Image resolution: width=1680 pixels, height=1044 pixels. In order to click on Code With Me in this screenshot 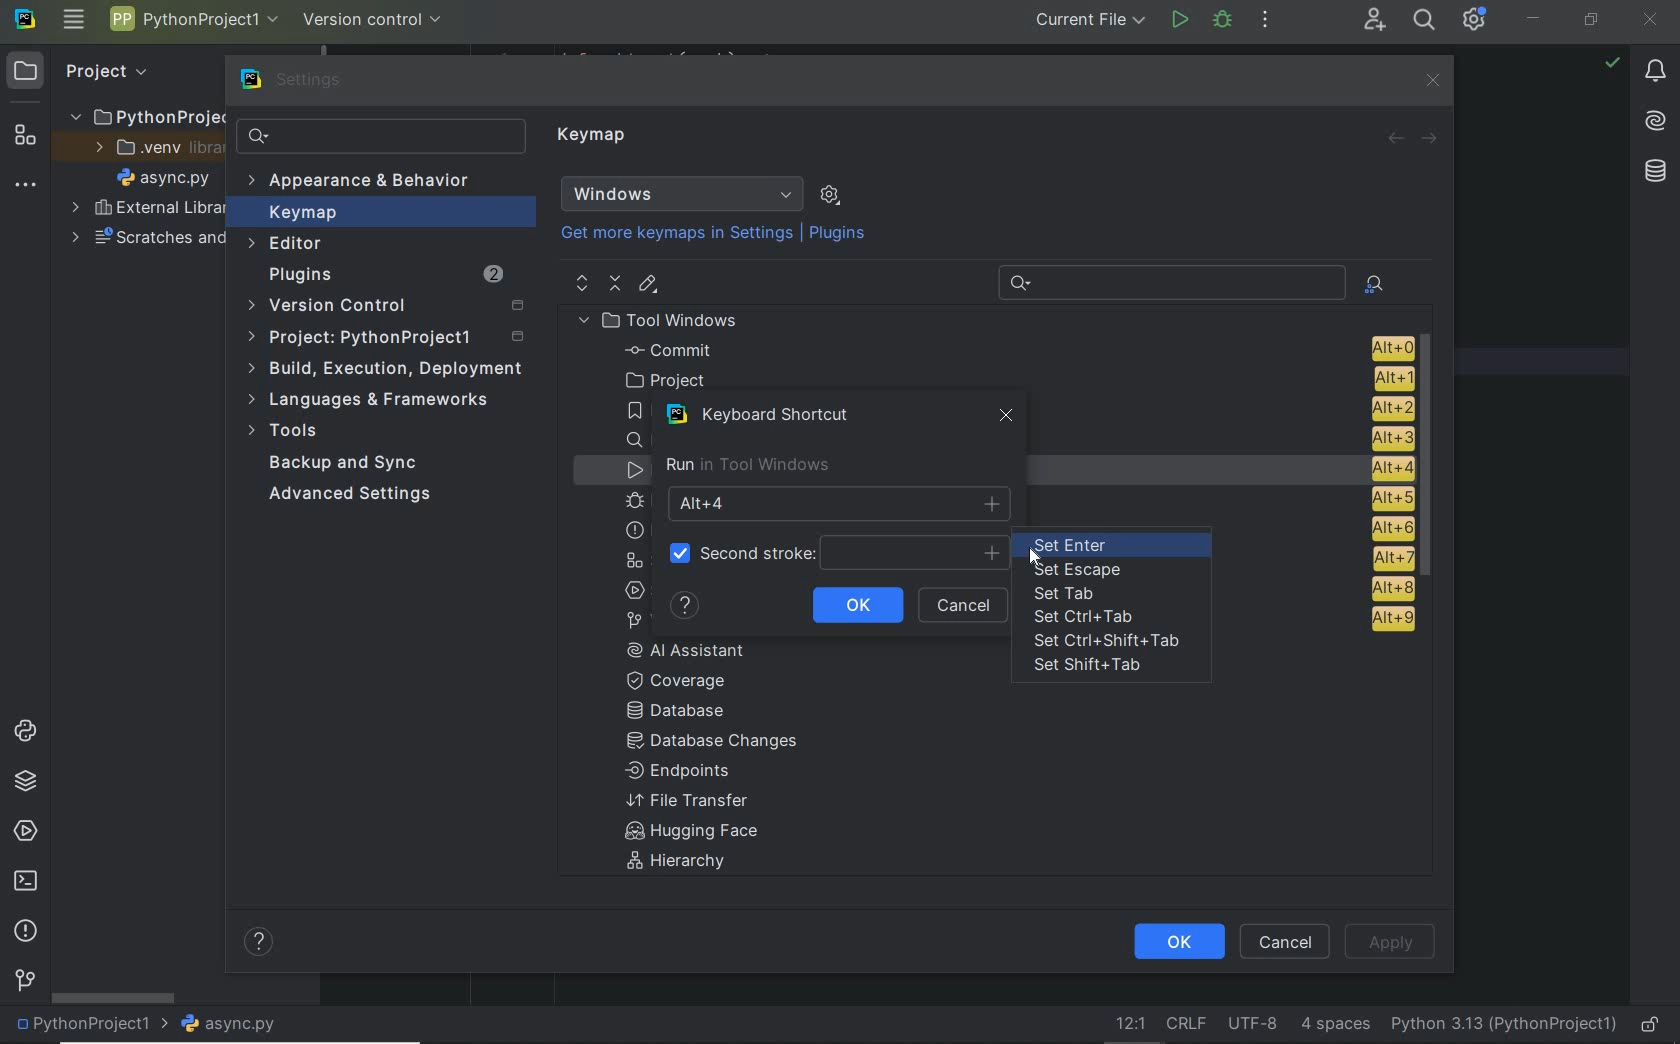, I will do `click(1374, 20)`.